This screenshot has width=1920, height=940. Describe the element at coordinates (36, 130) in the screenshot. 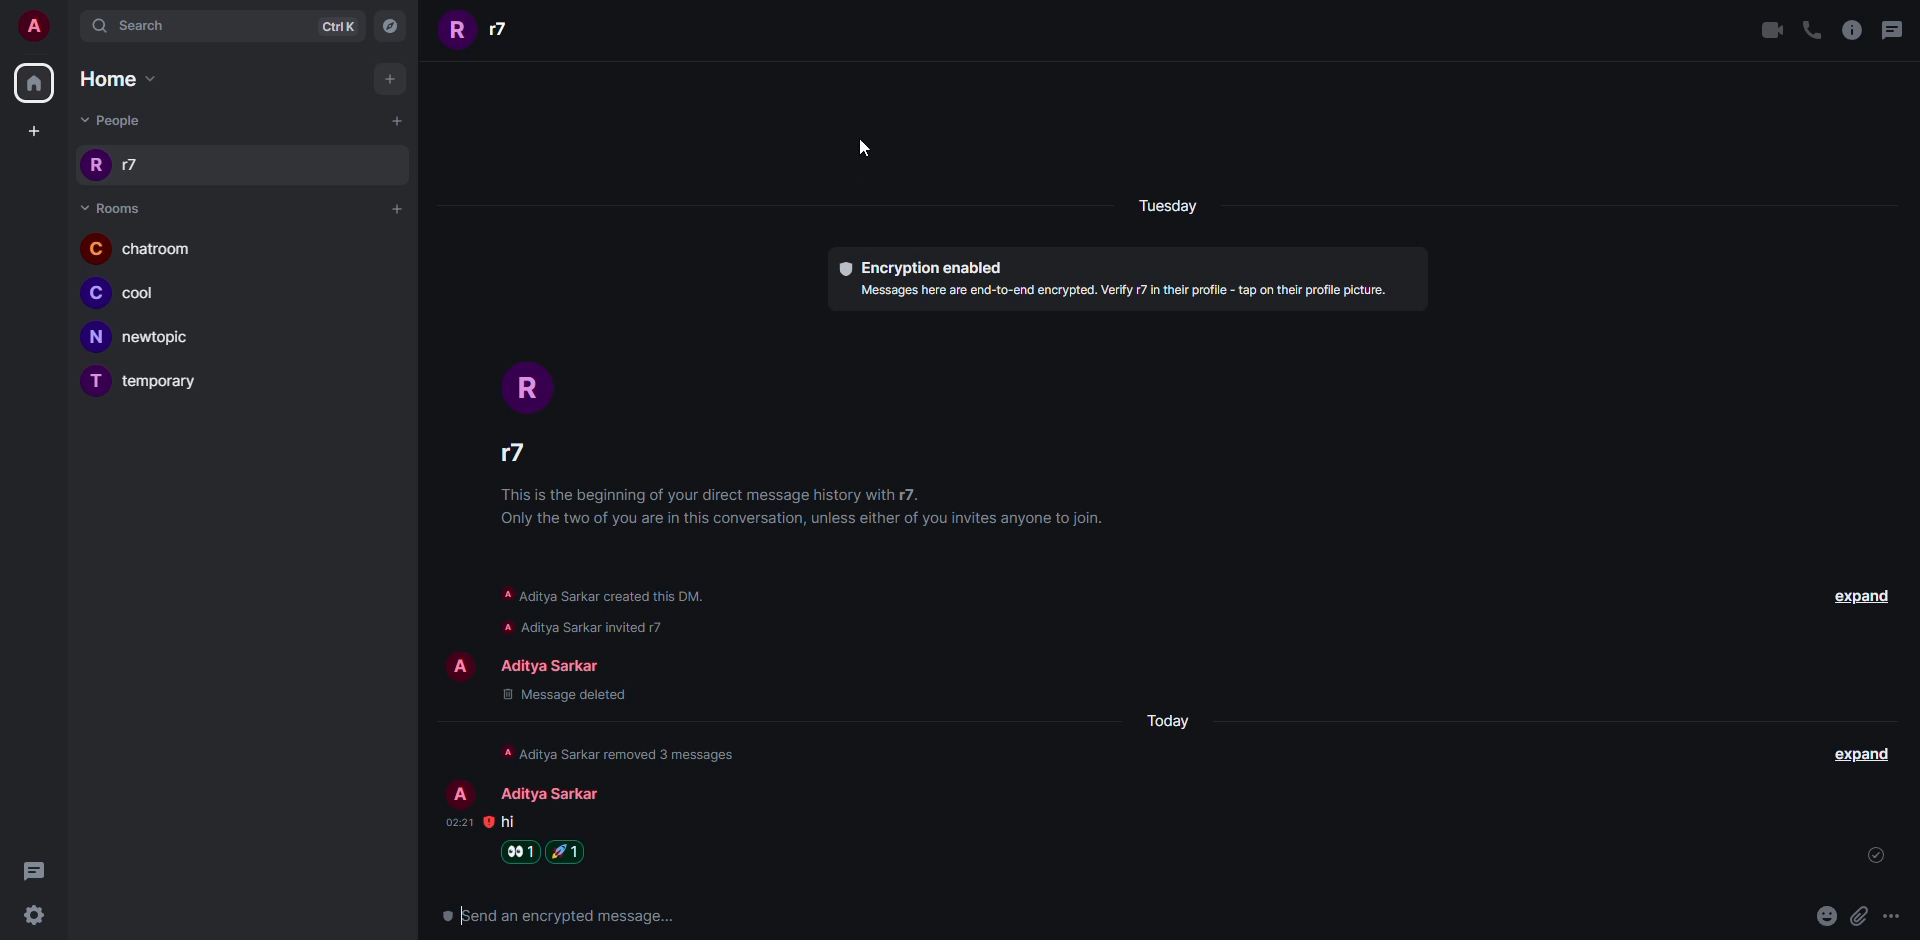

I see `add` at that location.